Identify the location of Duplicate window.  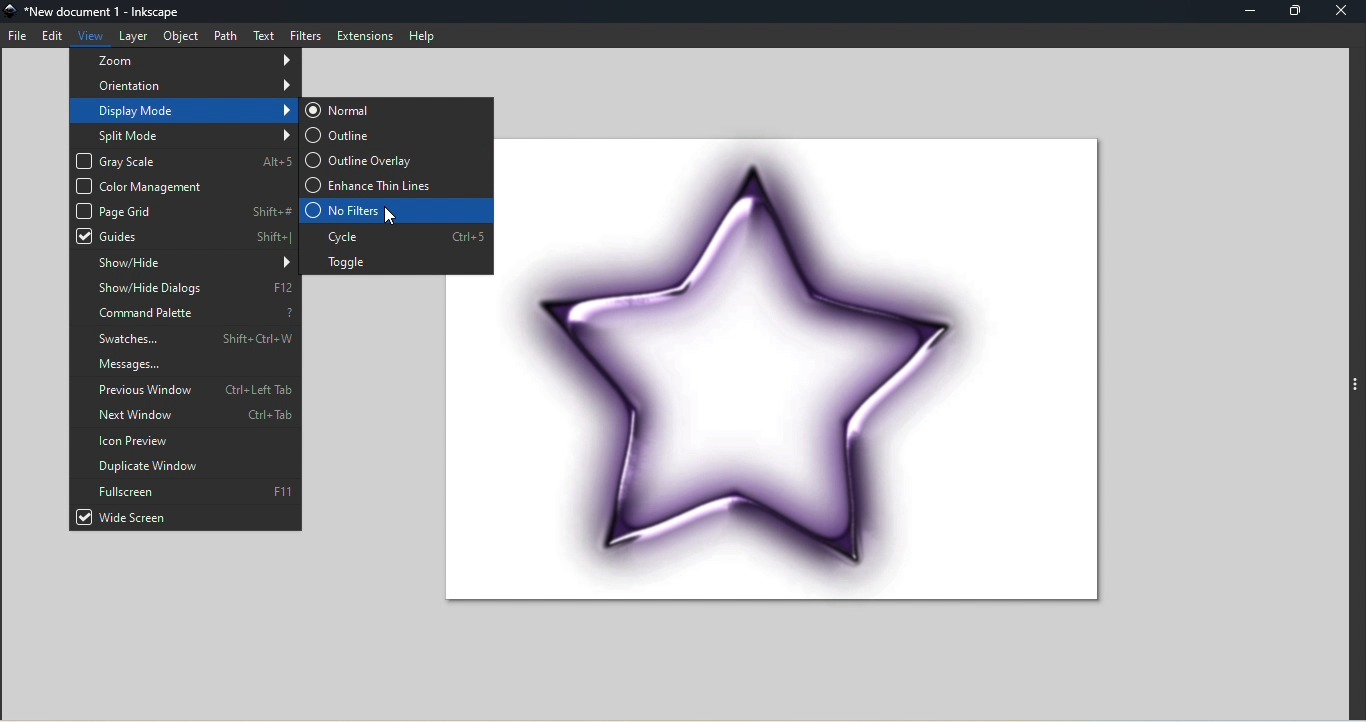
(188, 467).